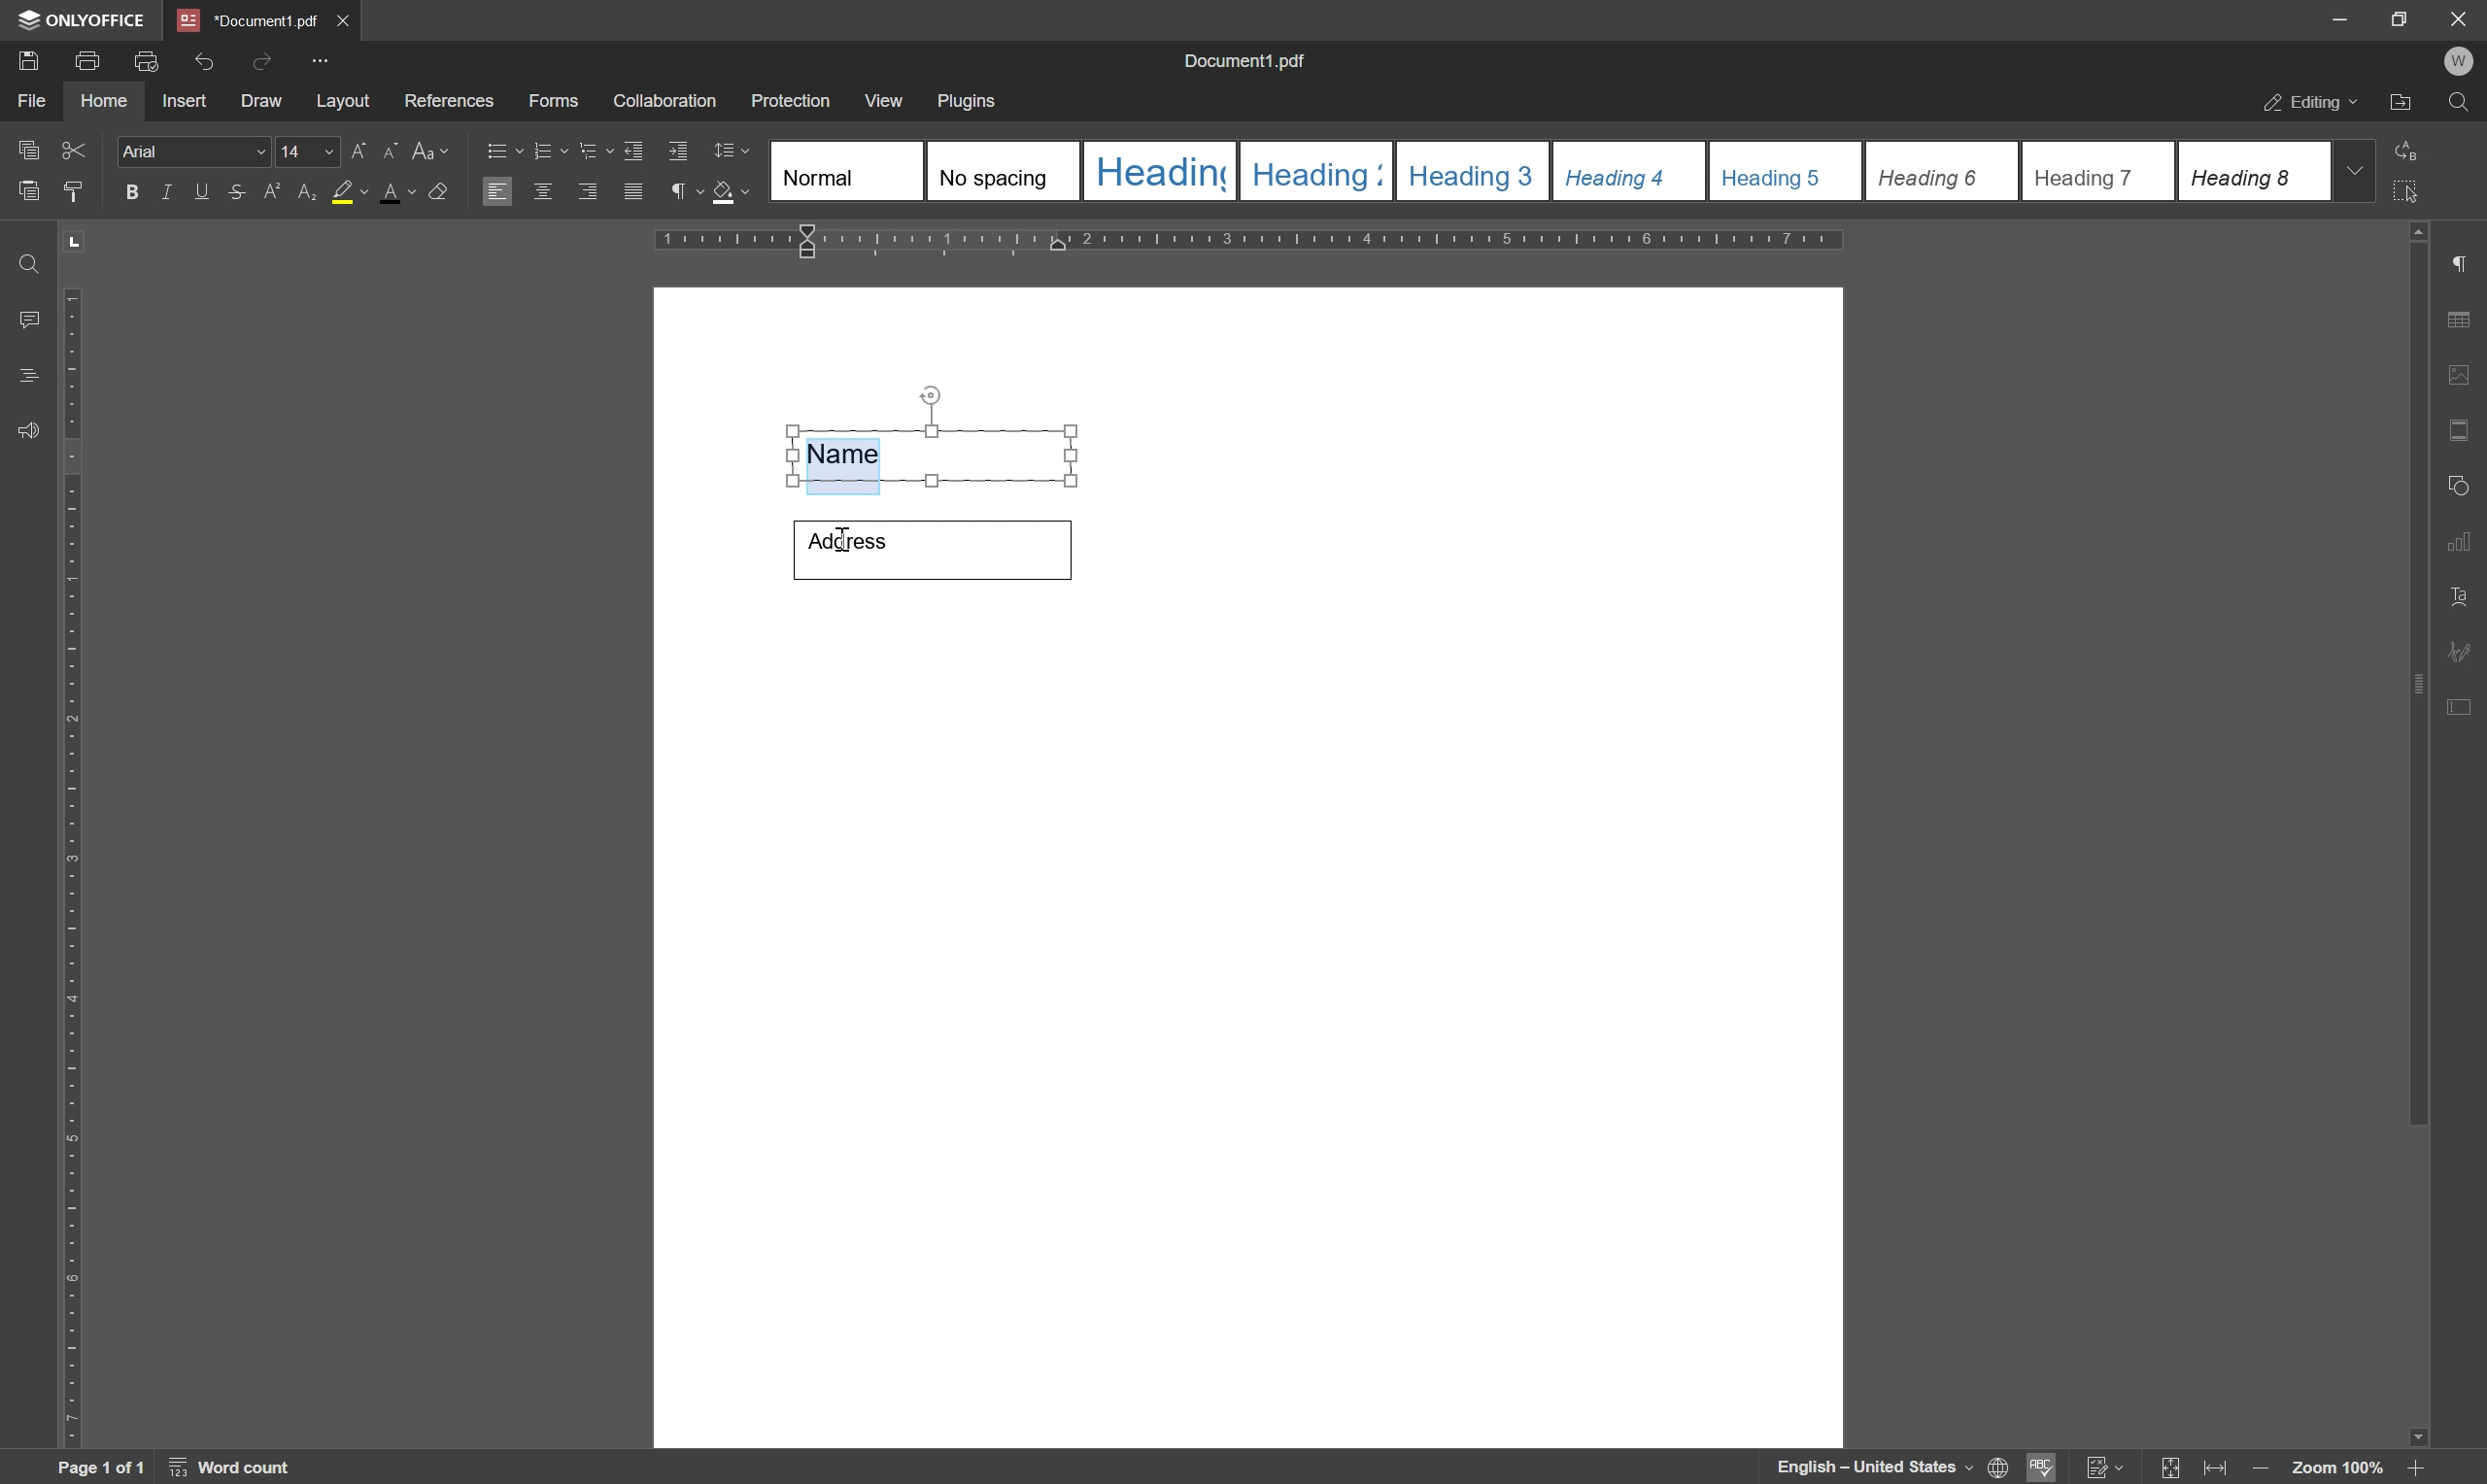  I want to click on print, so click(87, 61).